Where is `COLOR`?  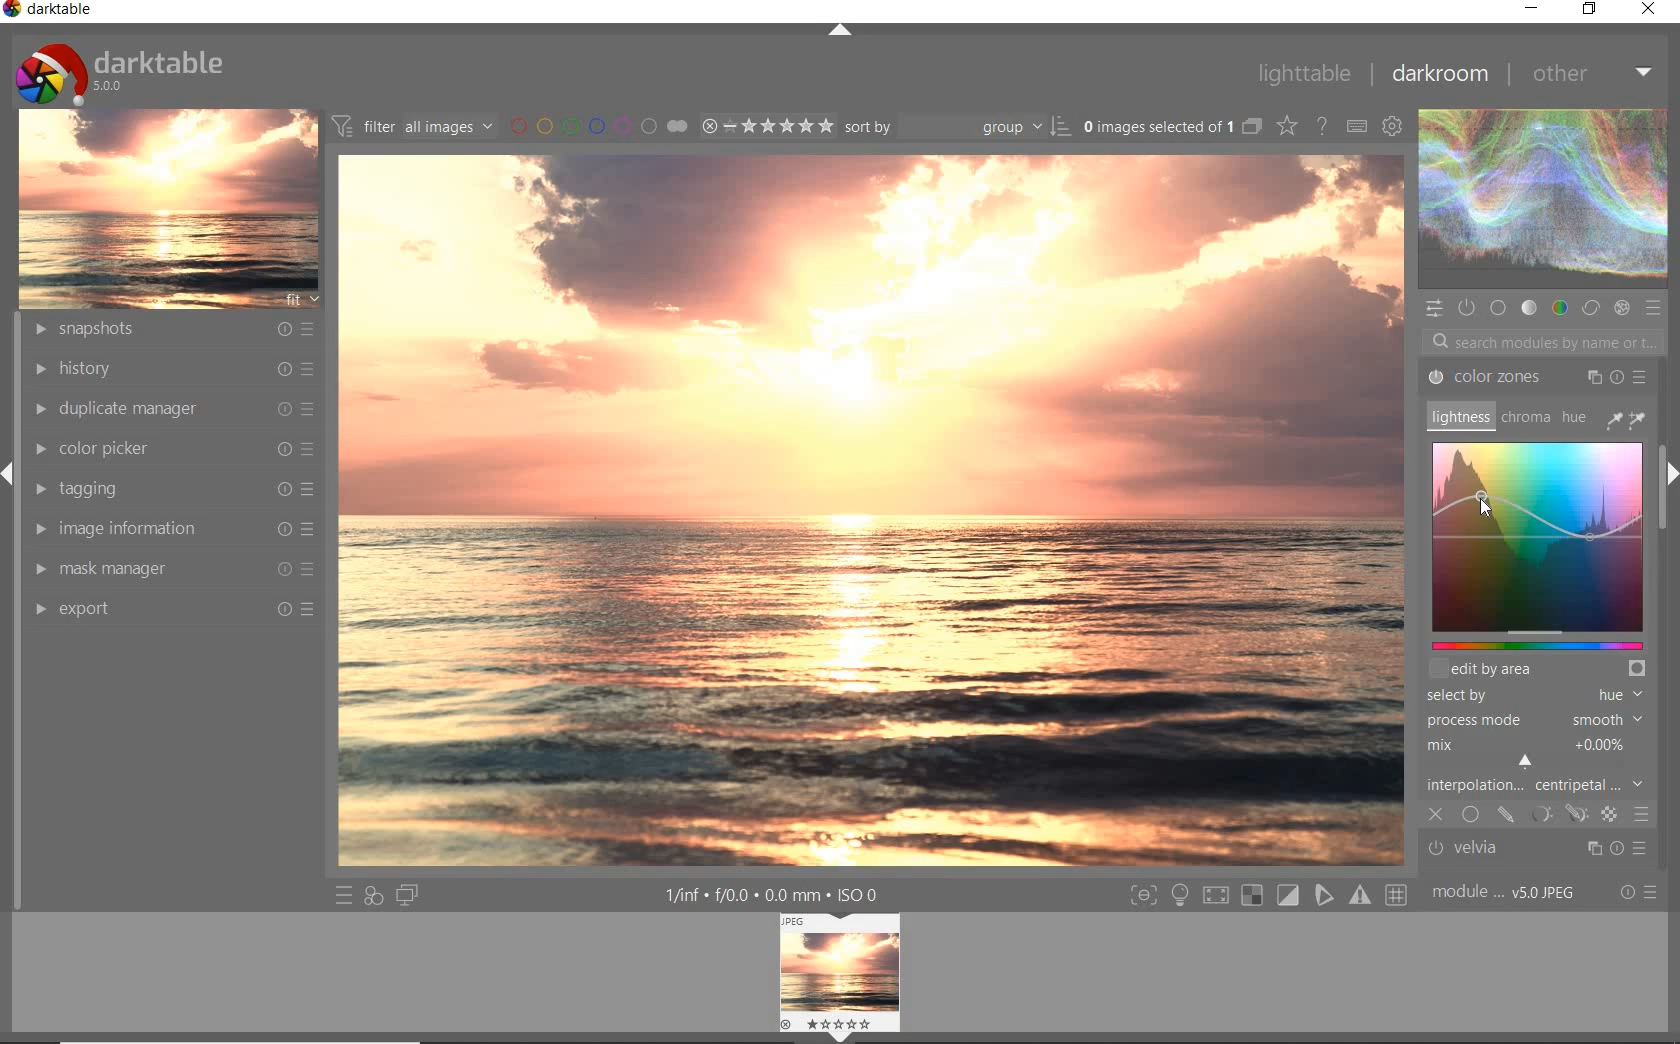 COLOR is located at coordinates (1557, 308).